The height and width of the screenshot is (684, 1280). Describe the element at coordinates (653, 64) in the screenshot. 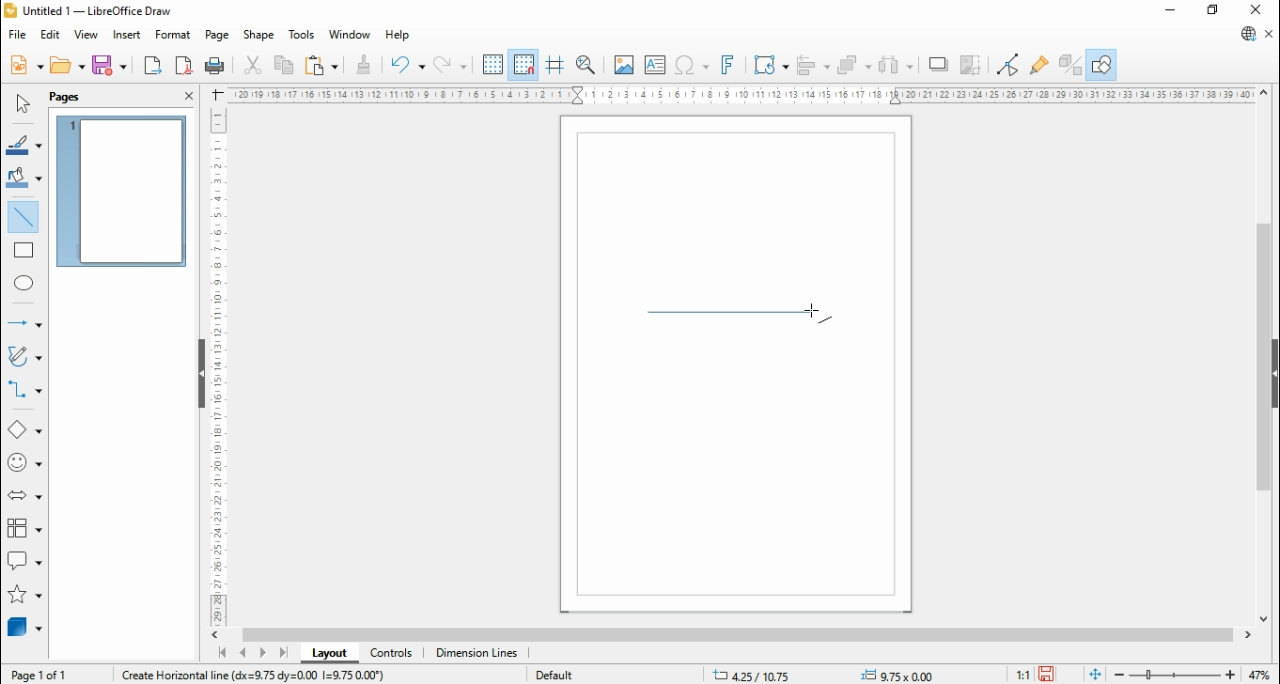

I see `insert text box` at that location.